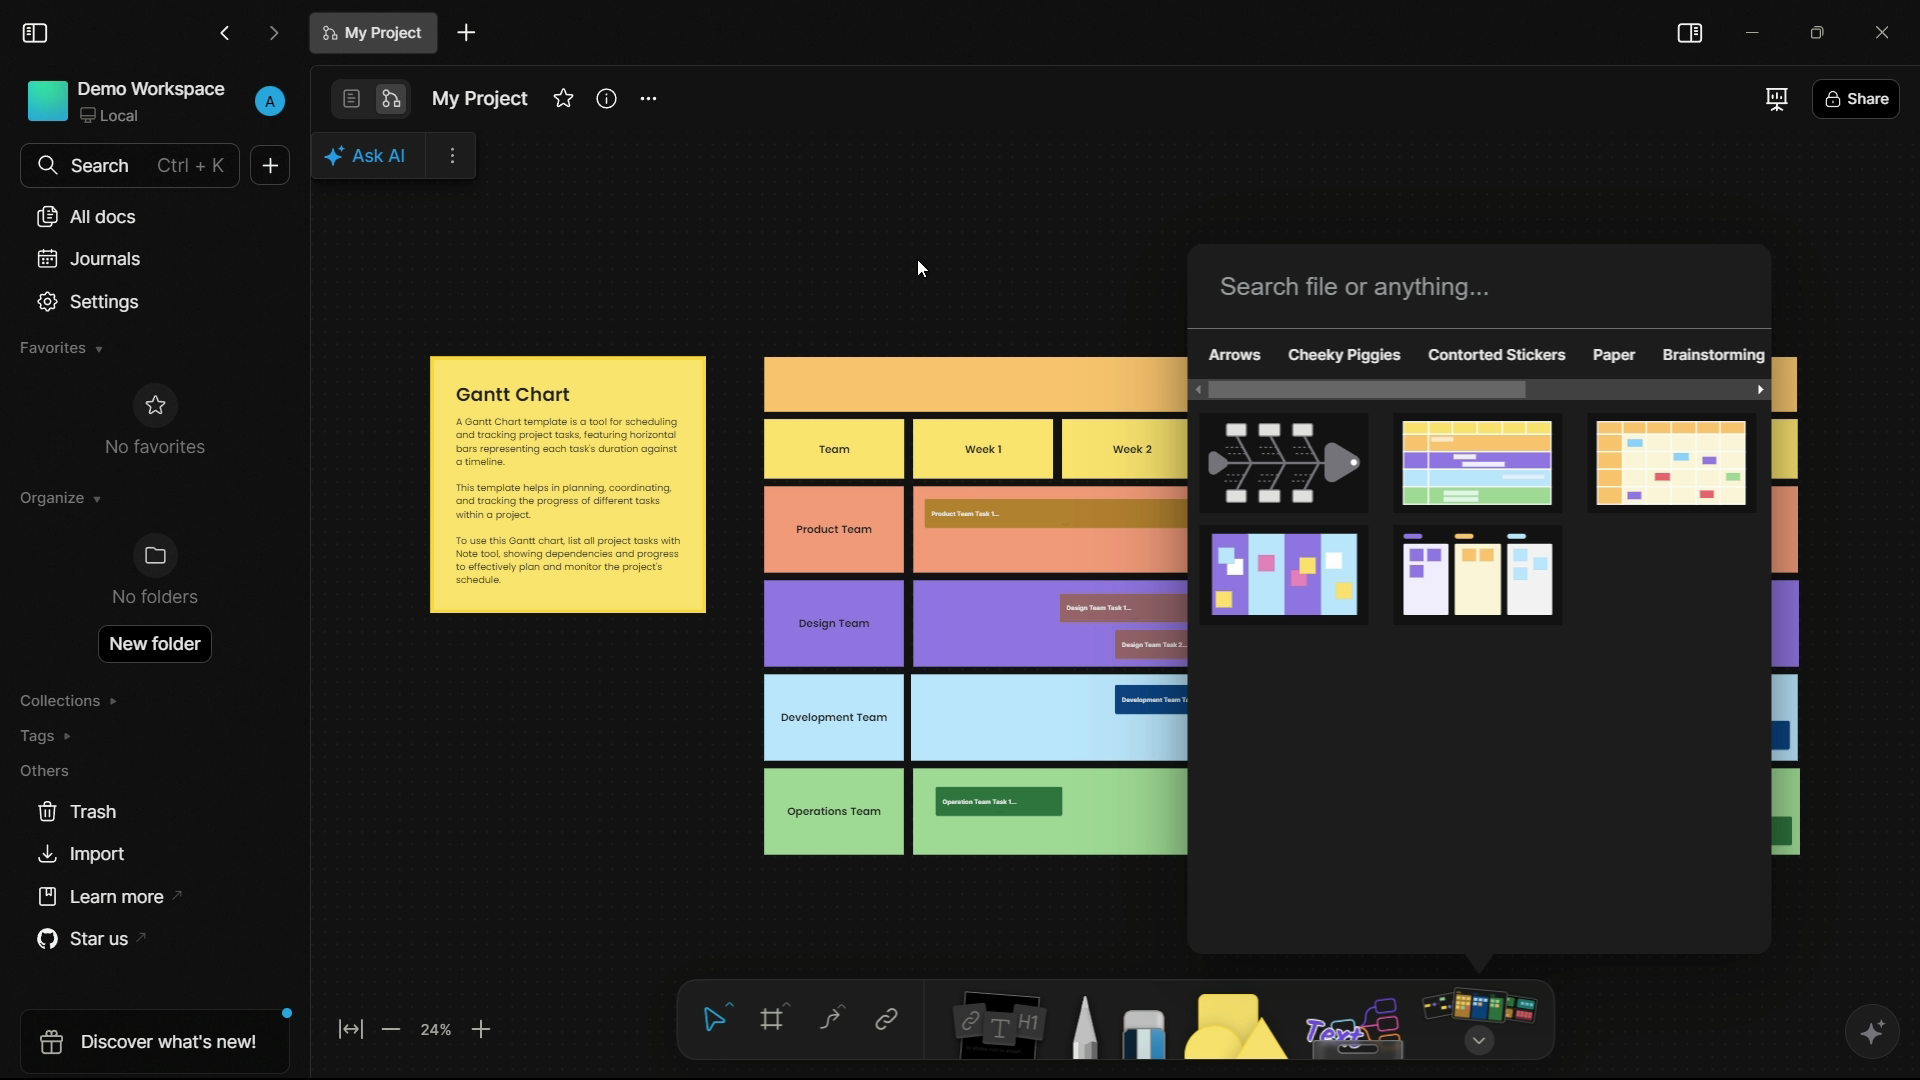 The image size is (1920, 1080). Describe the element at coordinates (482, 1031) in the screenshot. I see `zoom in` at that location.